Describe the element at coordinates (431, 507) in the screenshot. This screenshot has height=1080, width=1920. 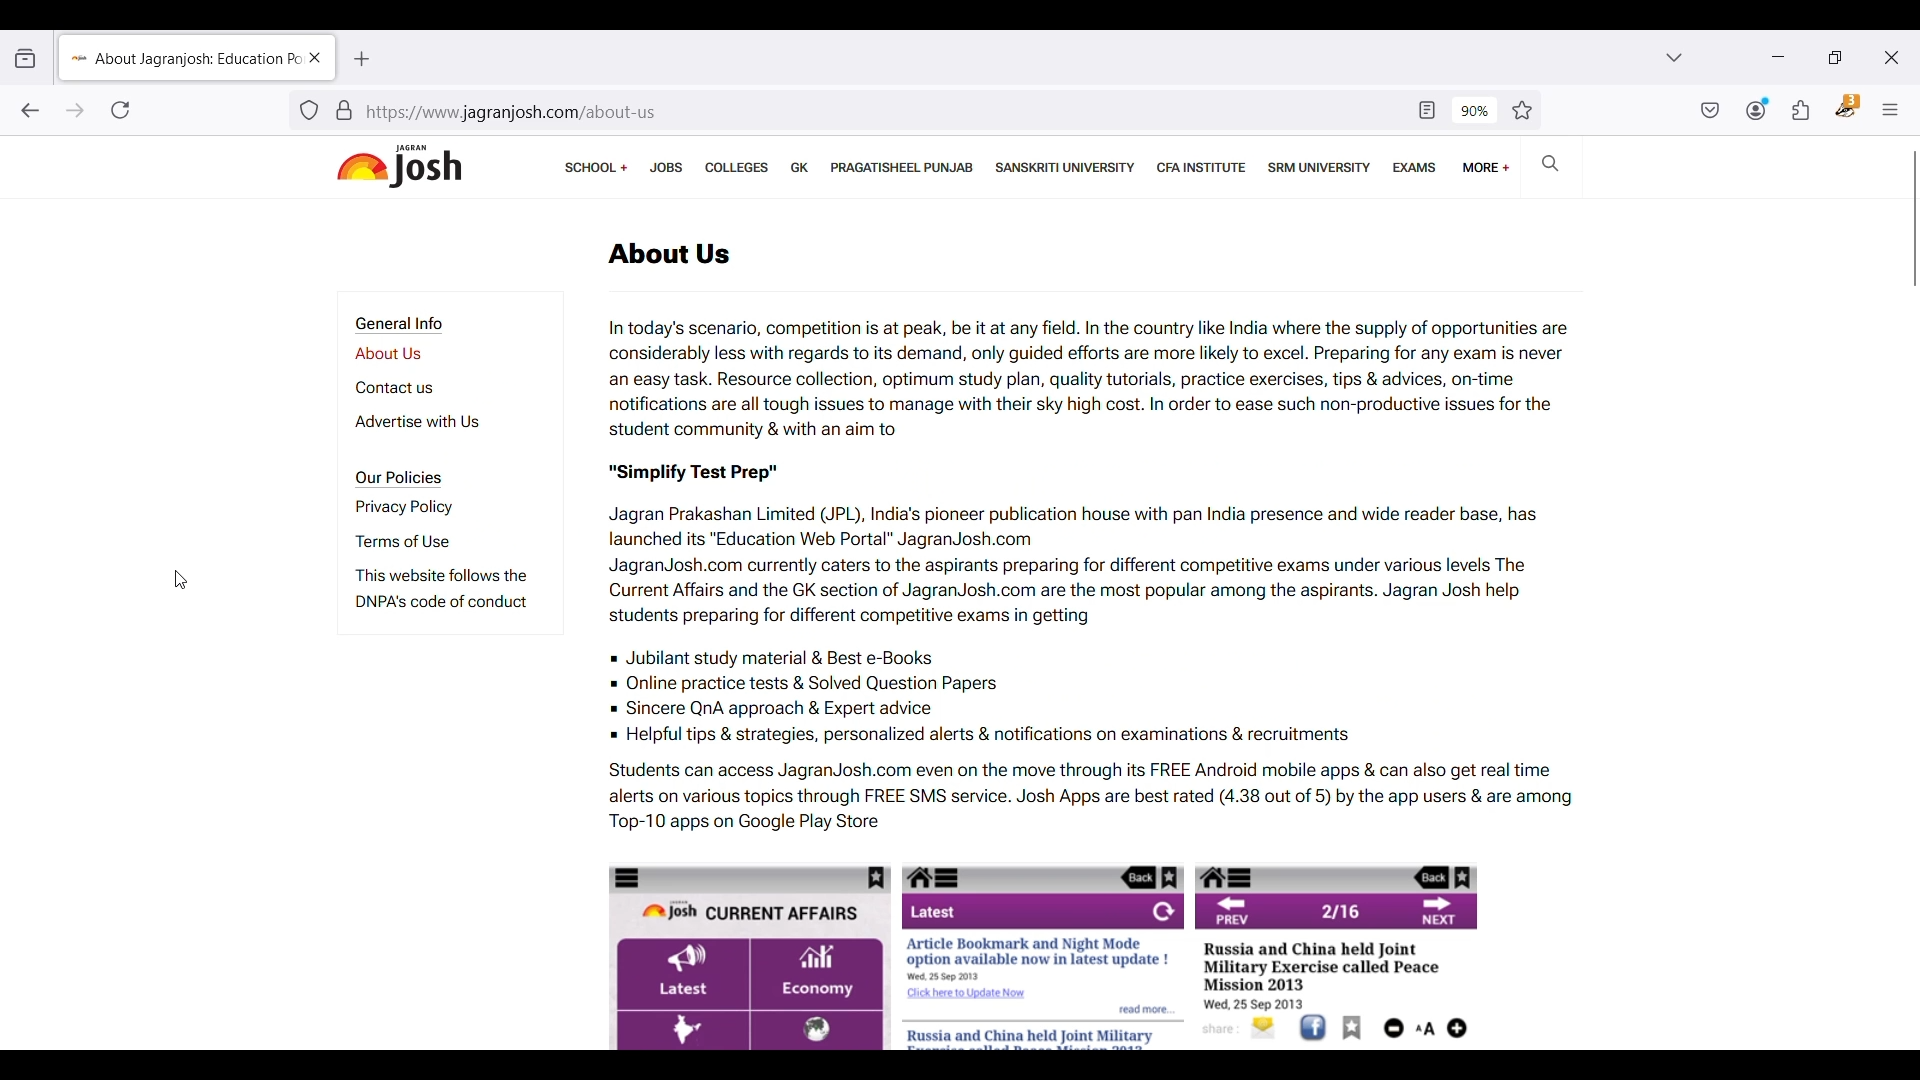
I see `Privacy policy page` at that location.